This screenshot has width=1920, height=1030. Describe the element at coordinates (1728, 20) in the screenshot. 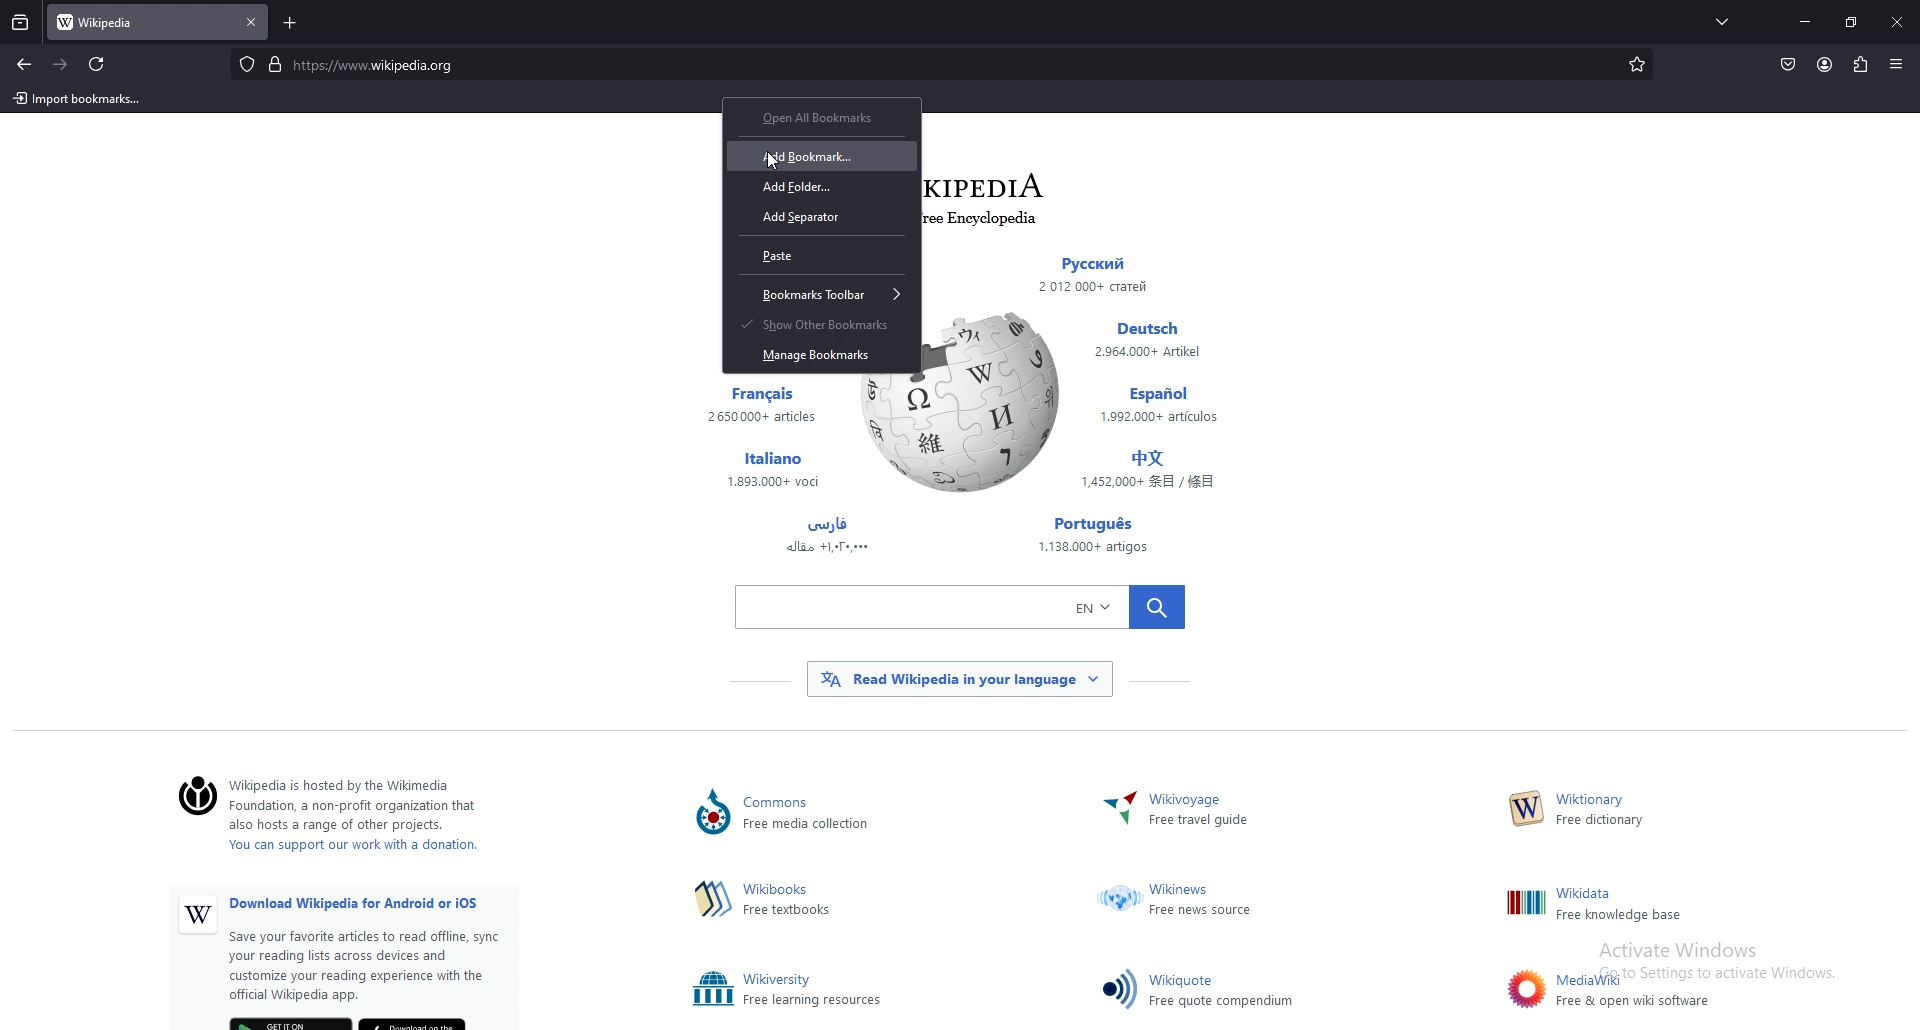

I see `list all tabs` at that location.